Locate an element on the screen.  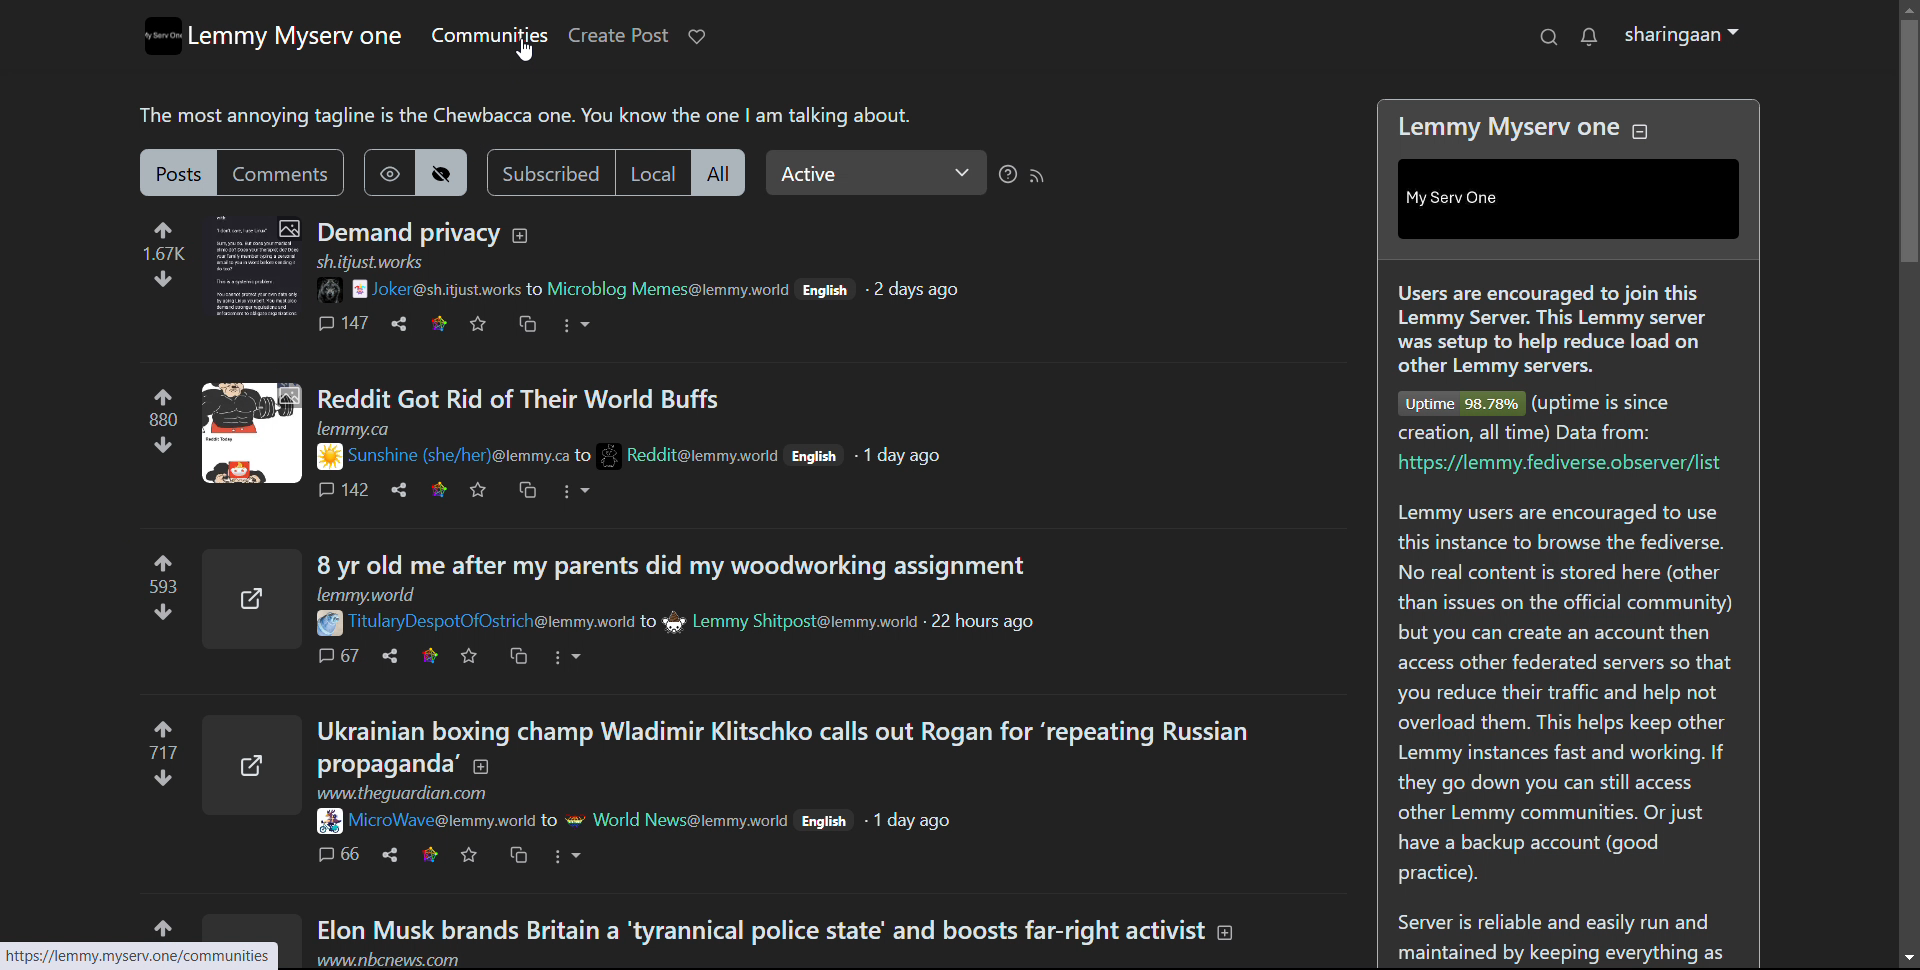
username is located at coordinates (491, 624).